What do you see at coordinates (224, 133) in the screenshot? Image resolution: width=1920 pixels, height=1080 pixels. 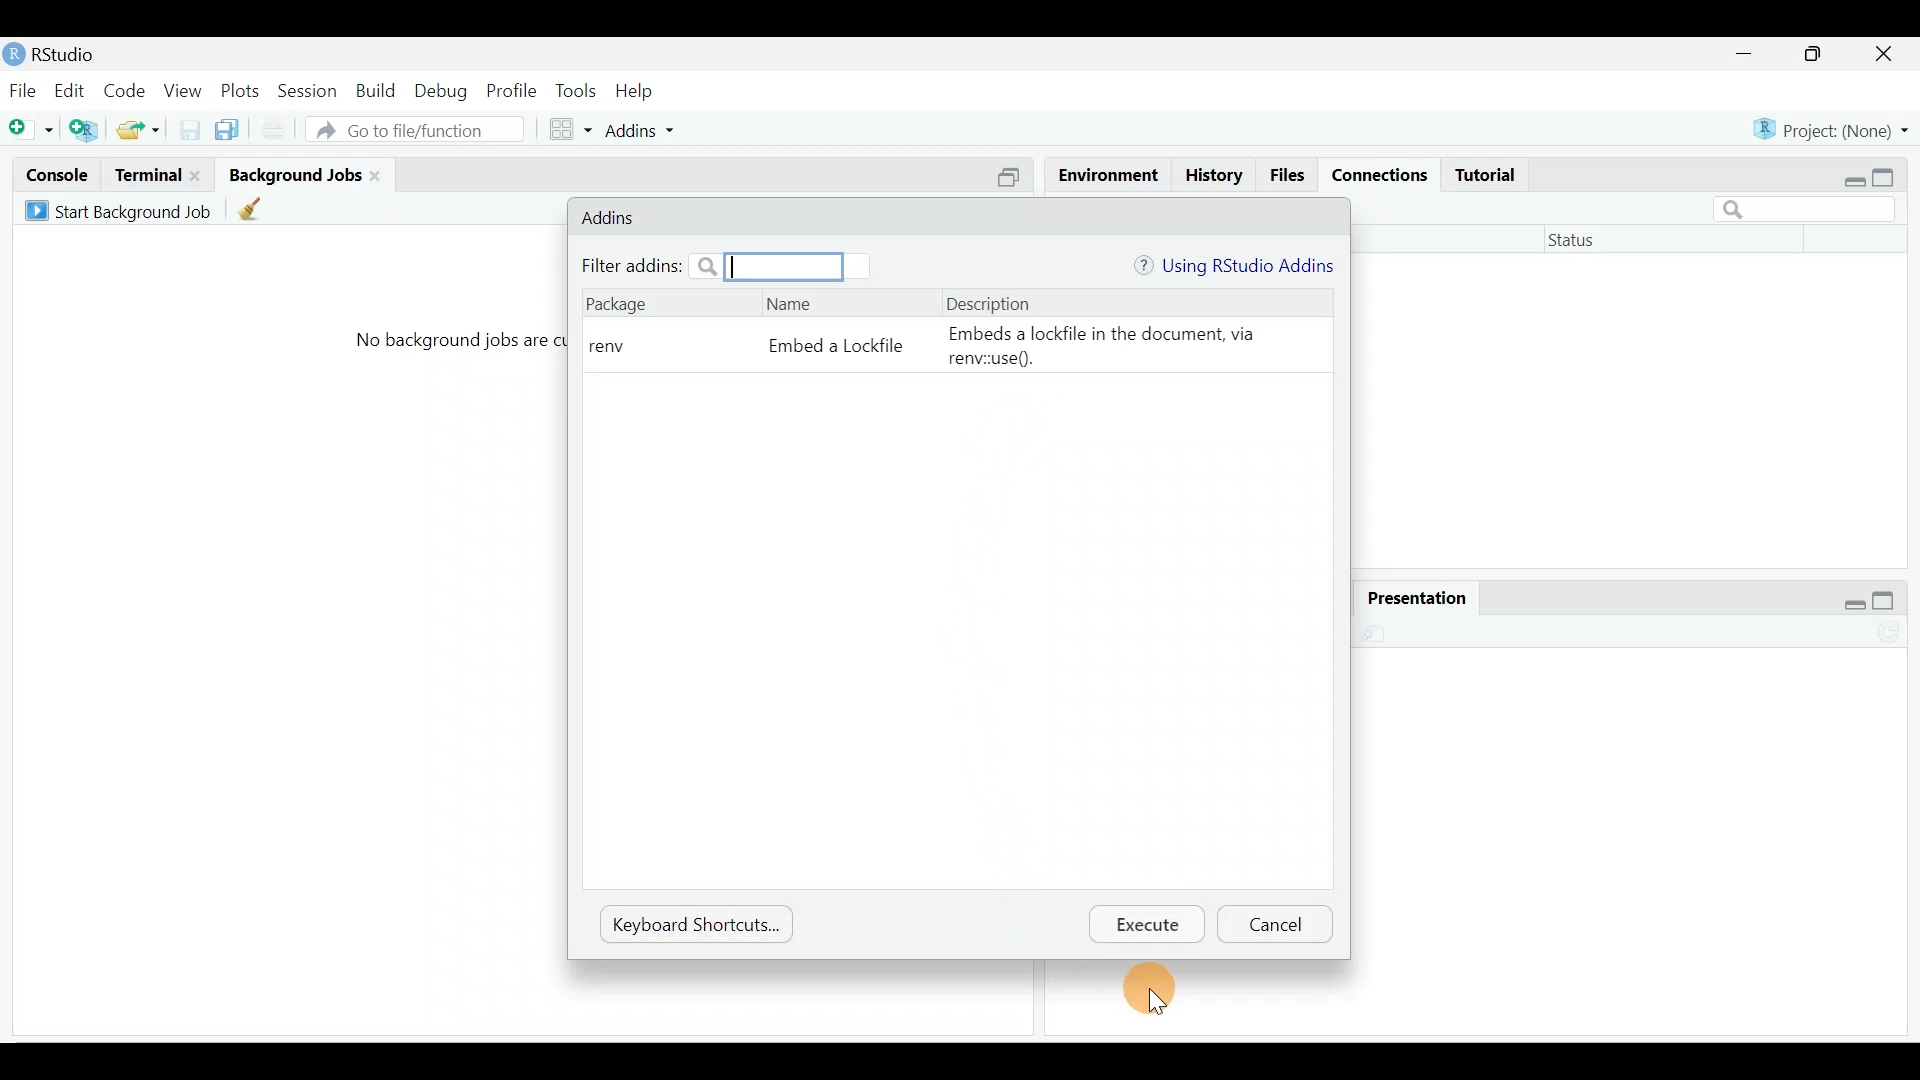 I see `Save all open documents` at bounding box center [224, 133].